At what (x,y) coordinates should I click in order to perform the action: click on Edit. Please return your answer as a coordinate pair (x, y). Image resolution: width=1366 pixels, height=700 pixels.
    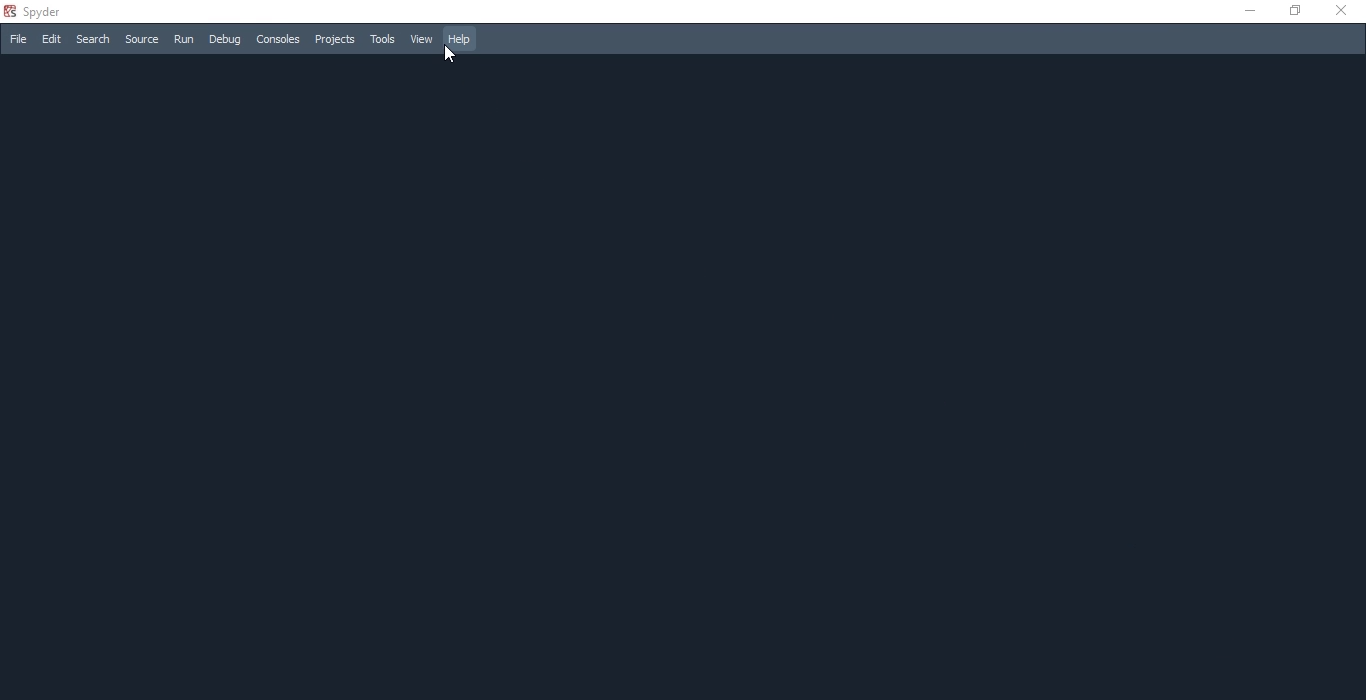
    Looking at the image, I should click on (51, 39).